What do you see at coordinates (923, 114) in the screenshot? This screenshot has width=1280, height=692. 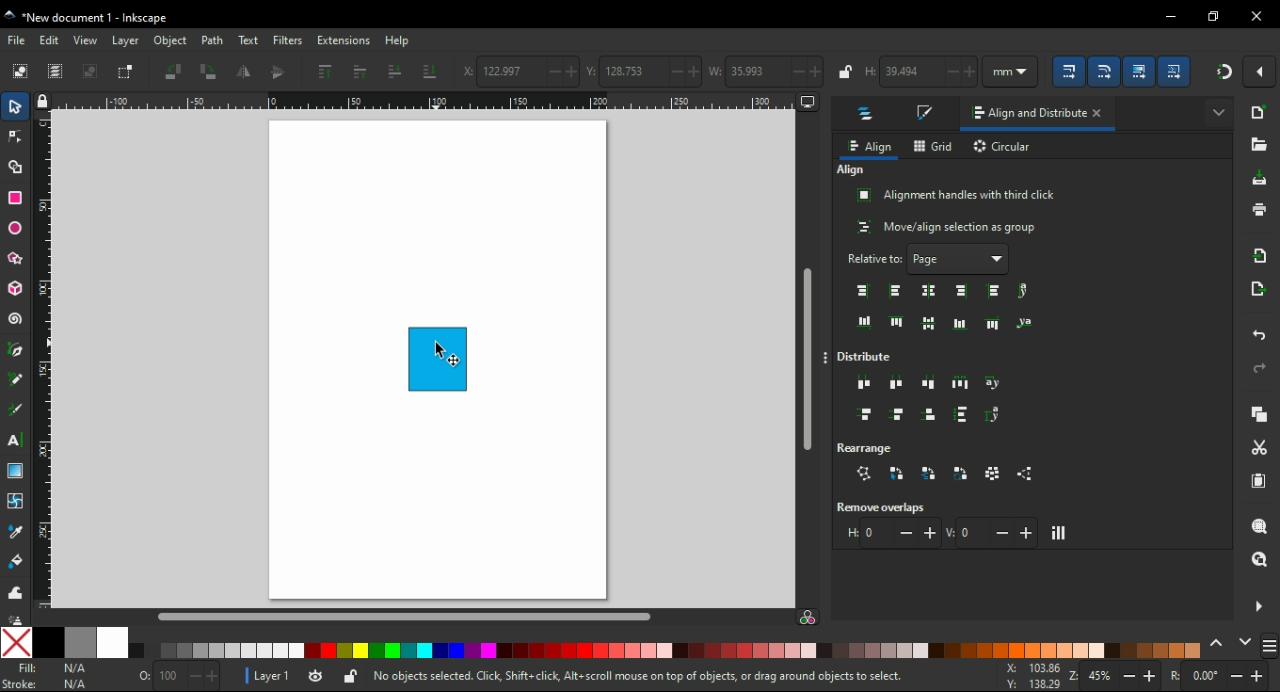 I see `fill and stroke` at bounding box center [923, 114].